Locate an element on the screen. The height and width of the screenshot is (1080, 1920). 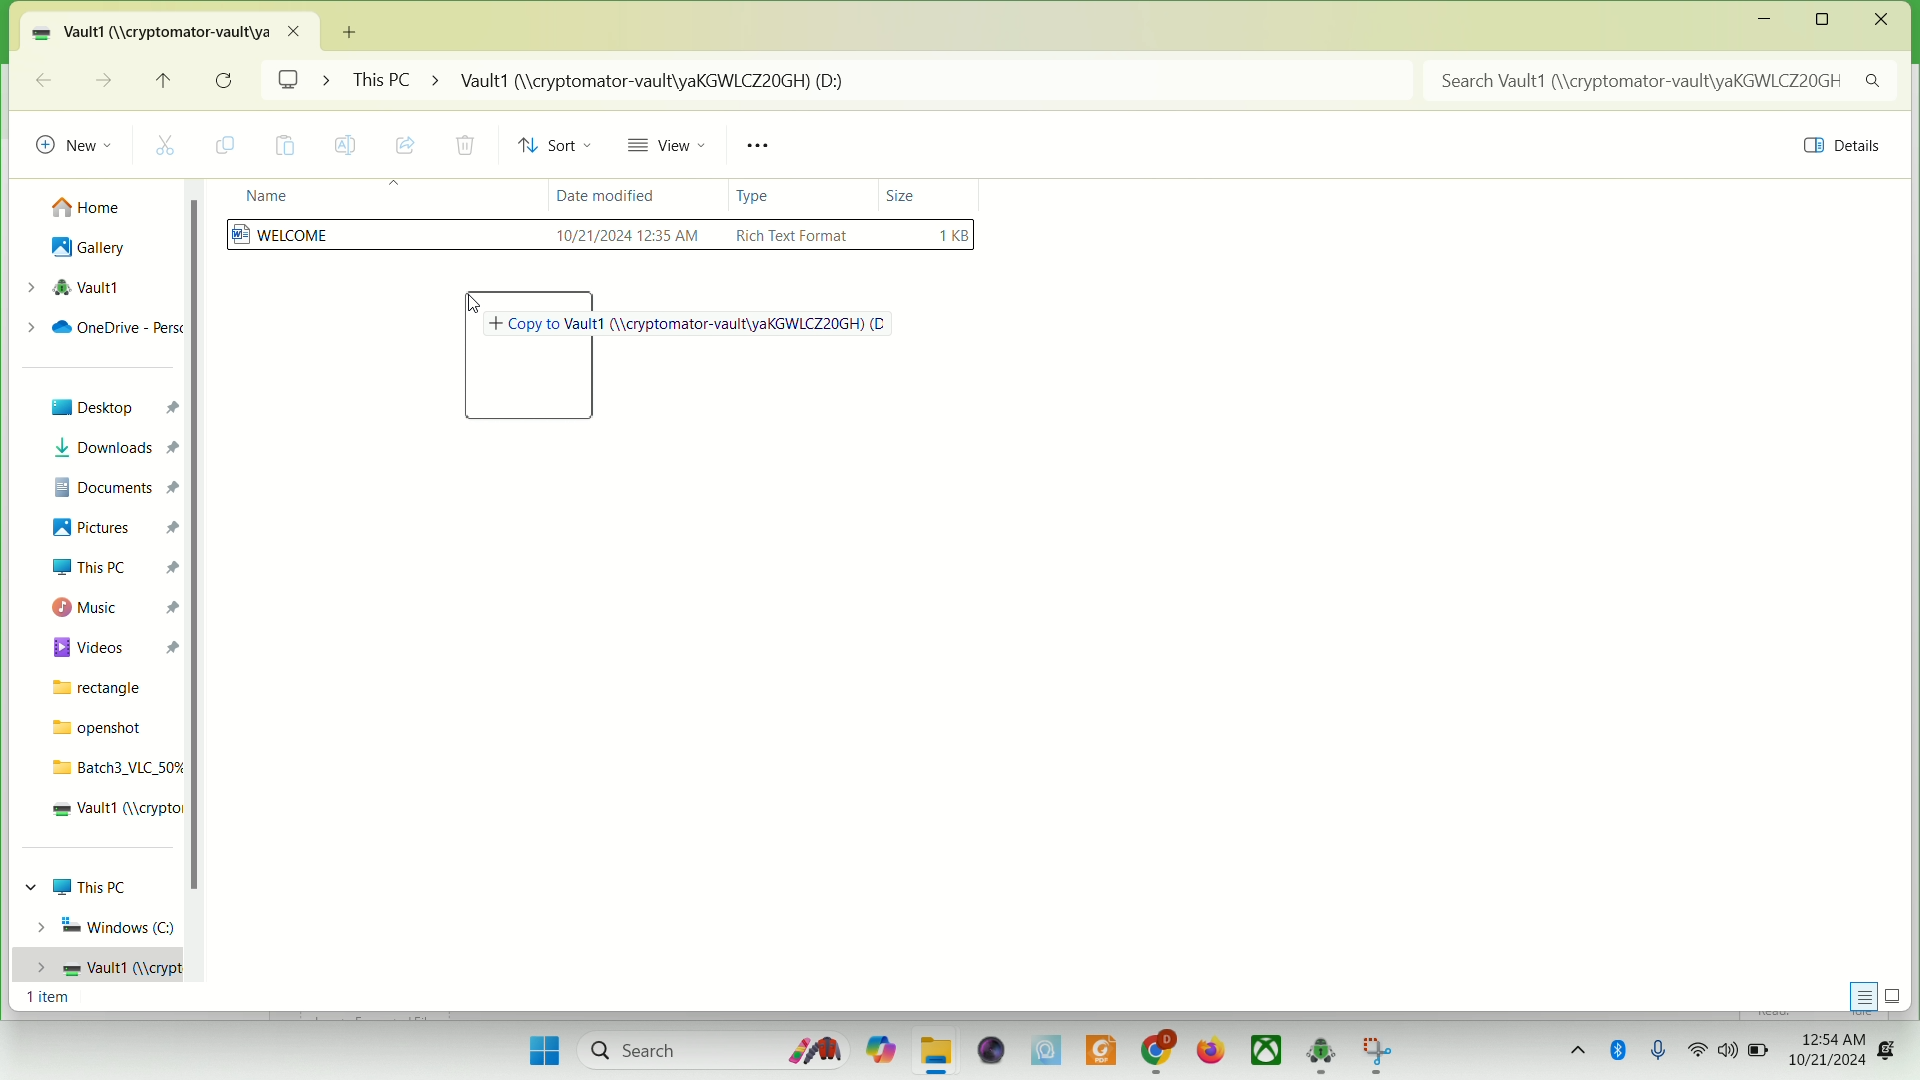
minimize is located at coordinates (1765, 21).